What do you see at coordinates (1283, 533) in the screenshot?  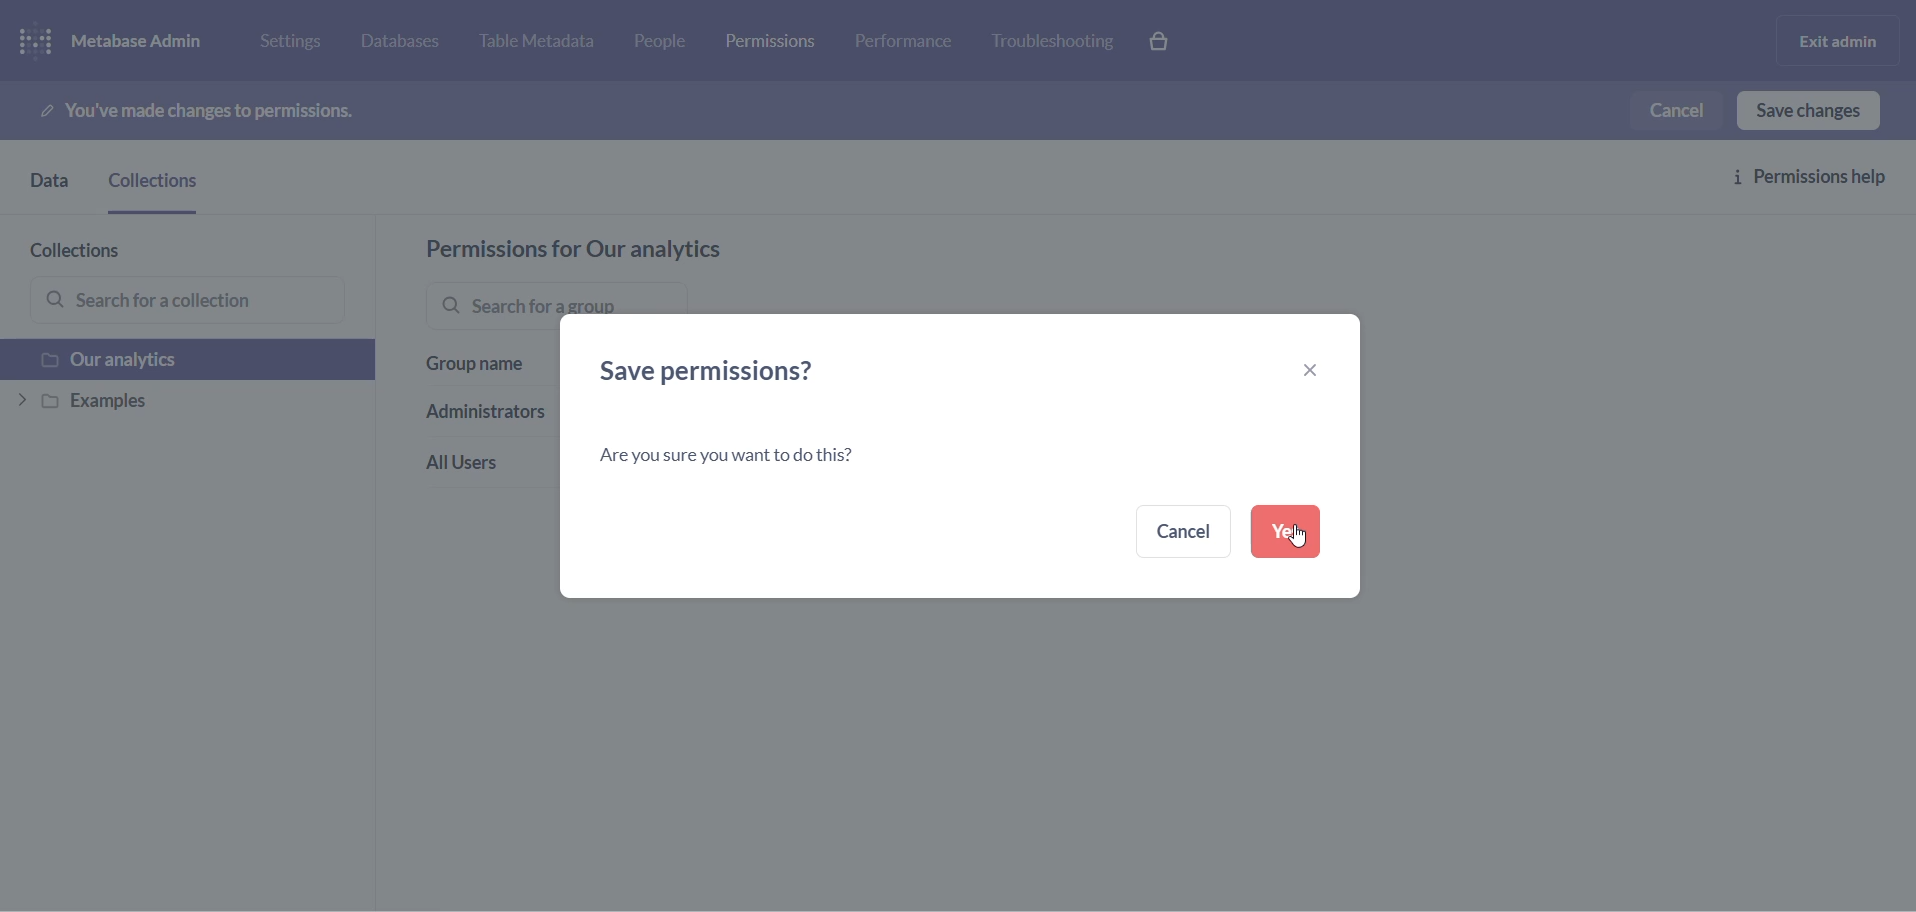 I see `yes` at bounding box center [1283, 533].